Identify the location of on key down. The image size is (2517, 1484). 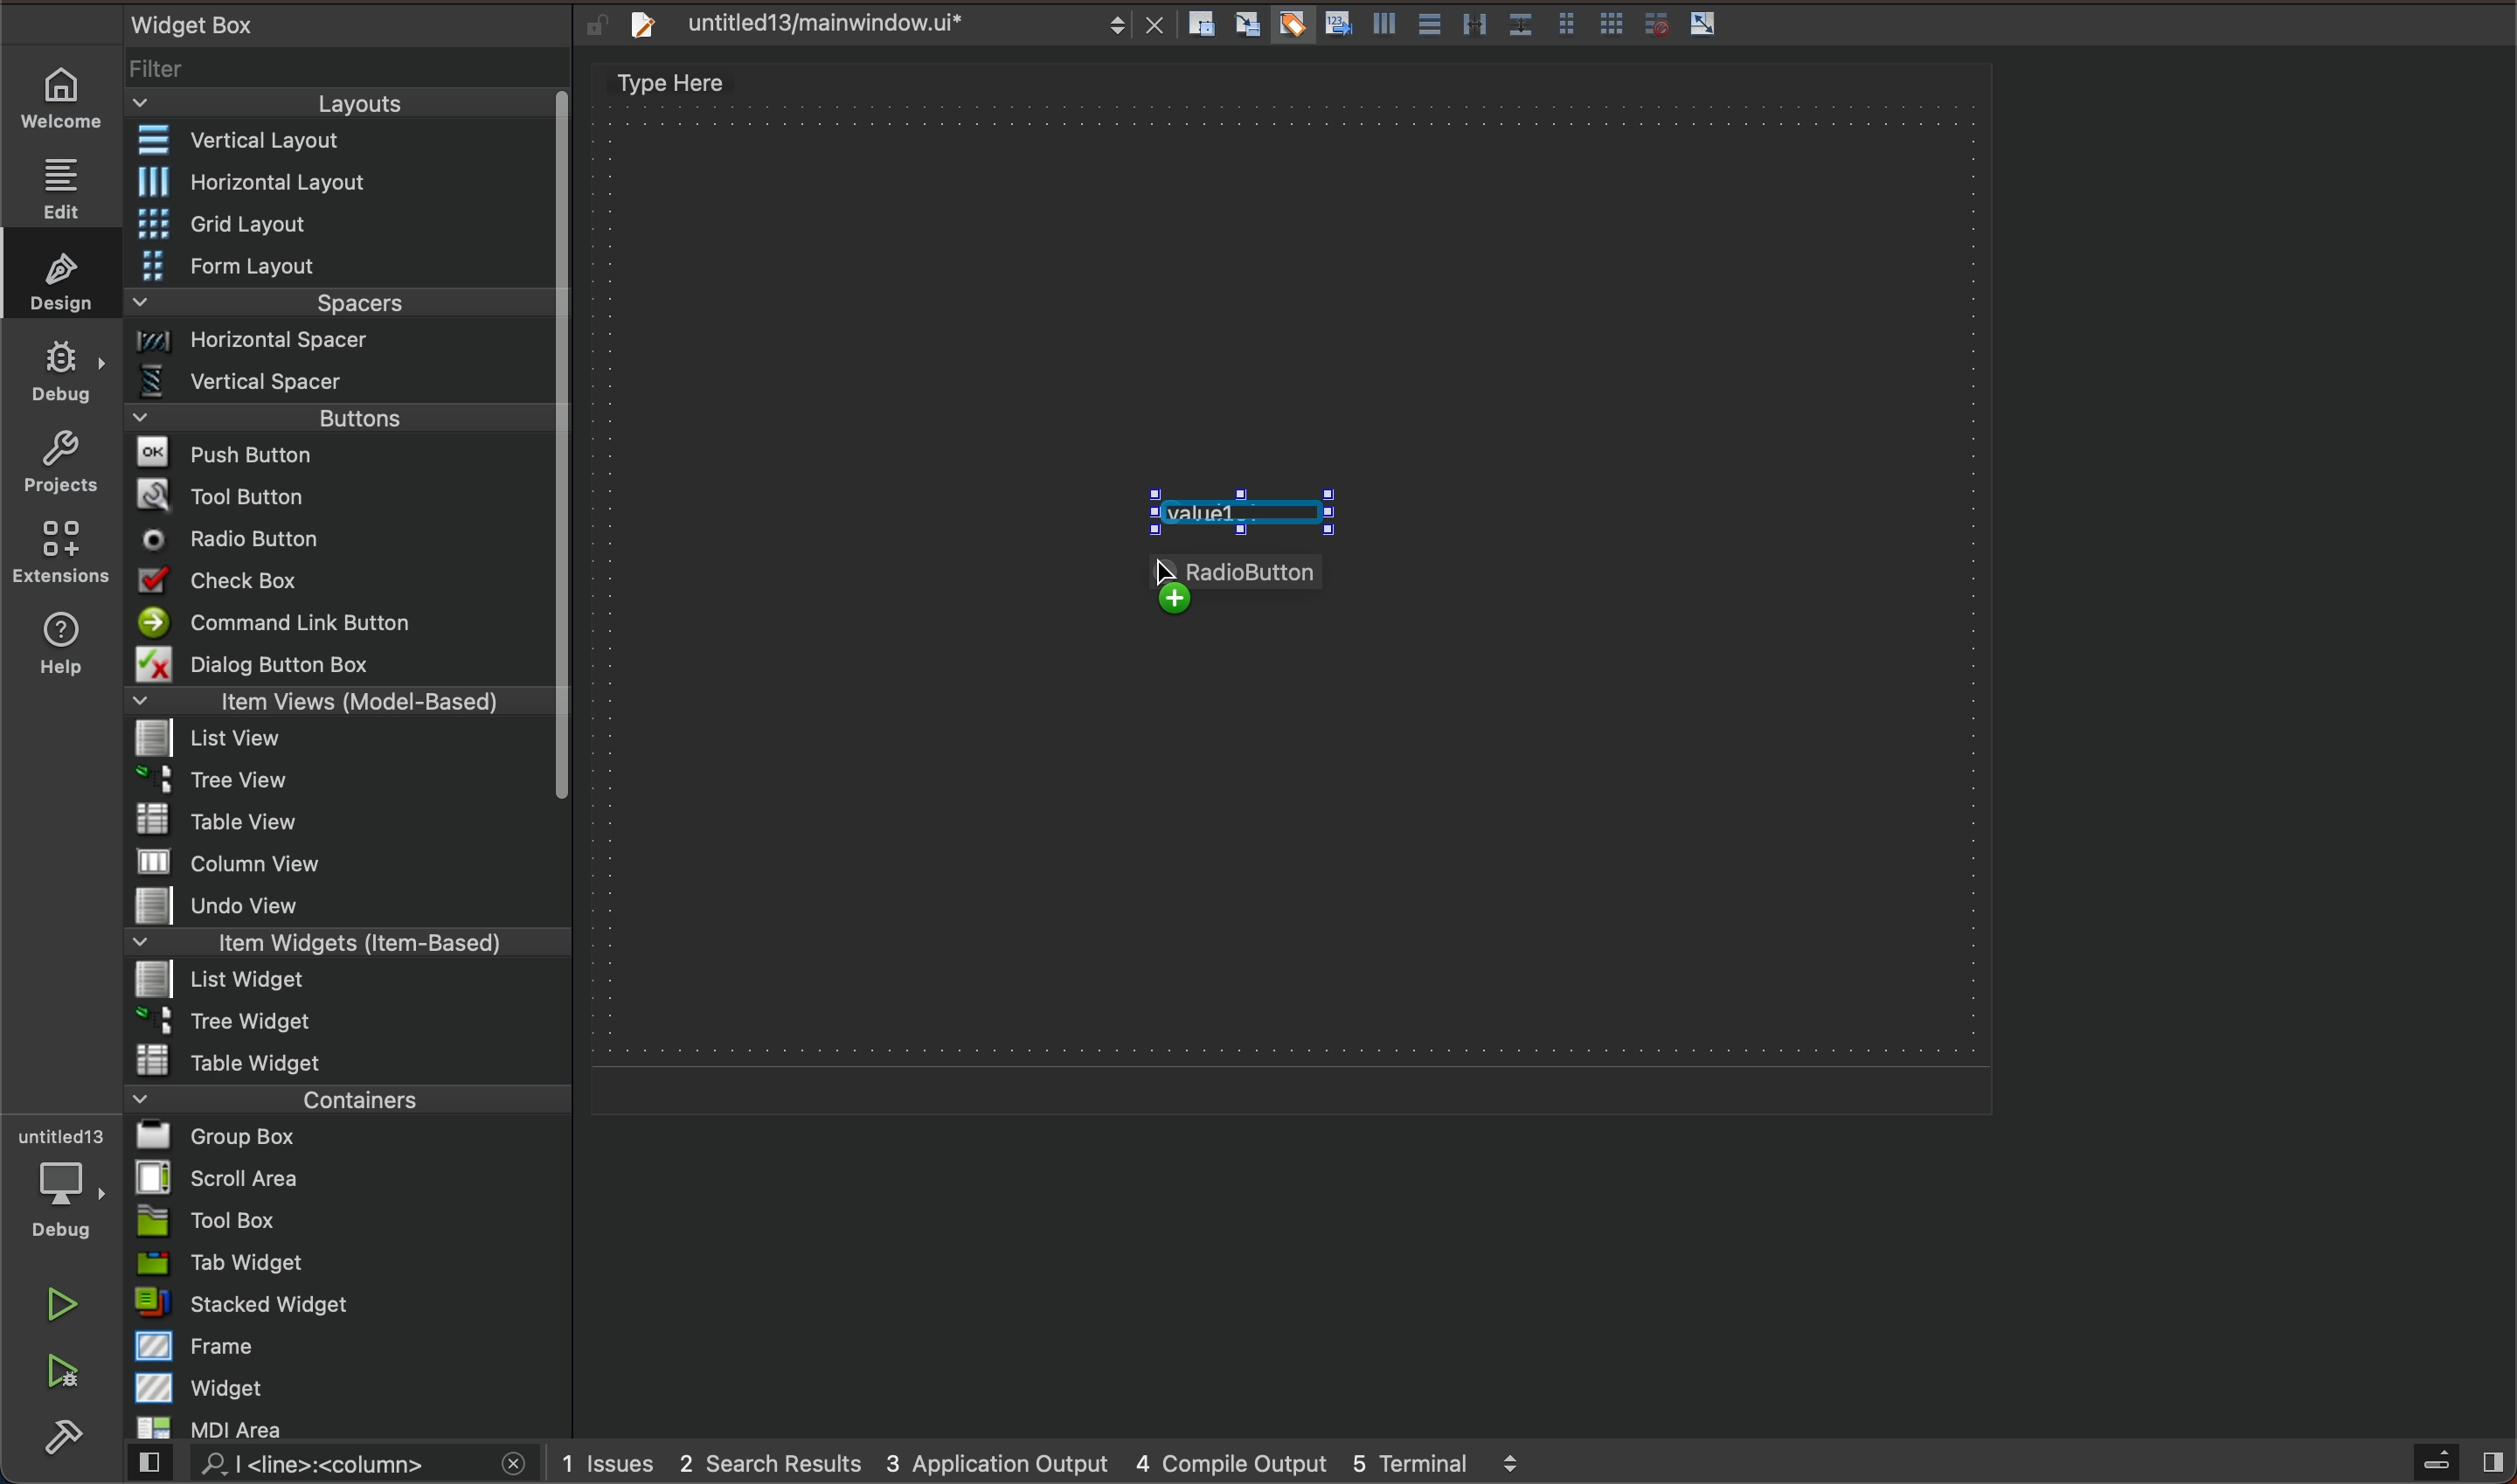
(239, 541).